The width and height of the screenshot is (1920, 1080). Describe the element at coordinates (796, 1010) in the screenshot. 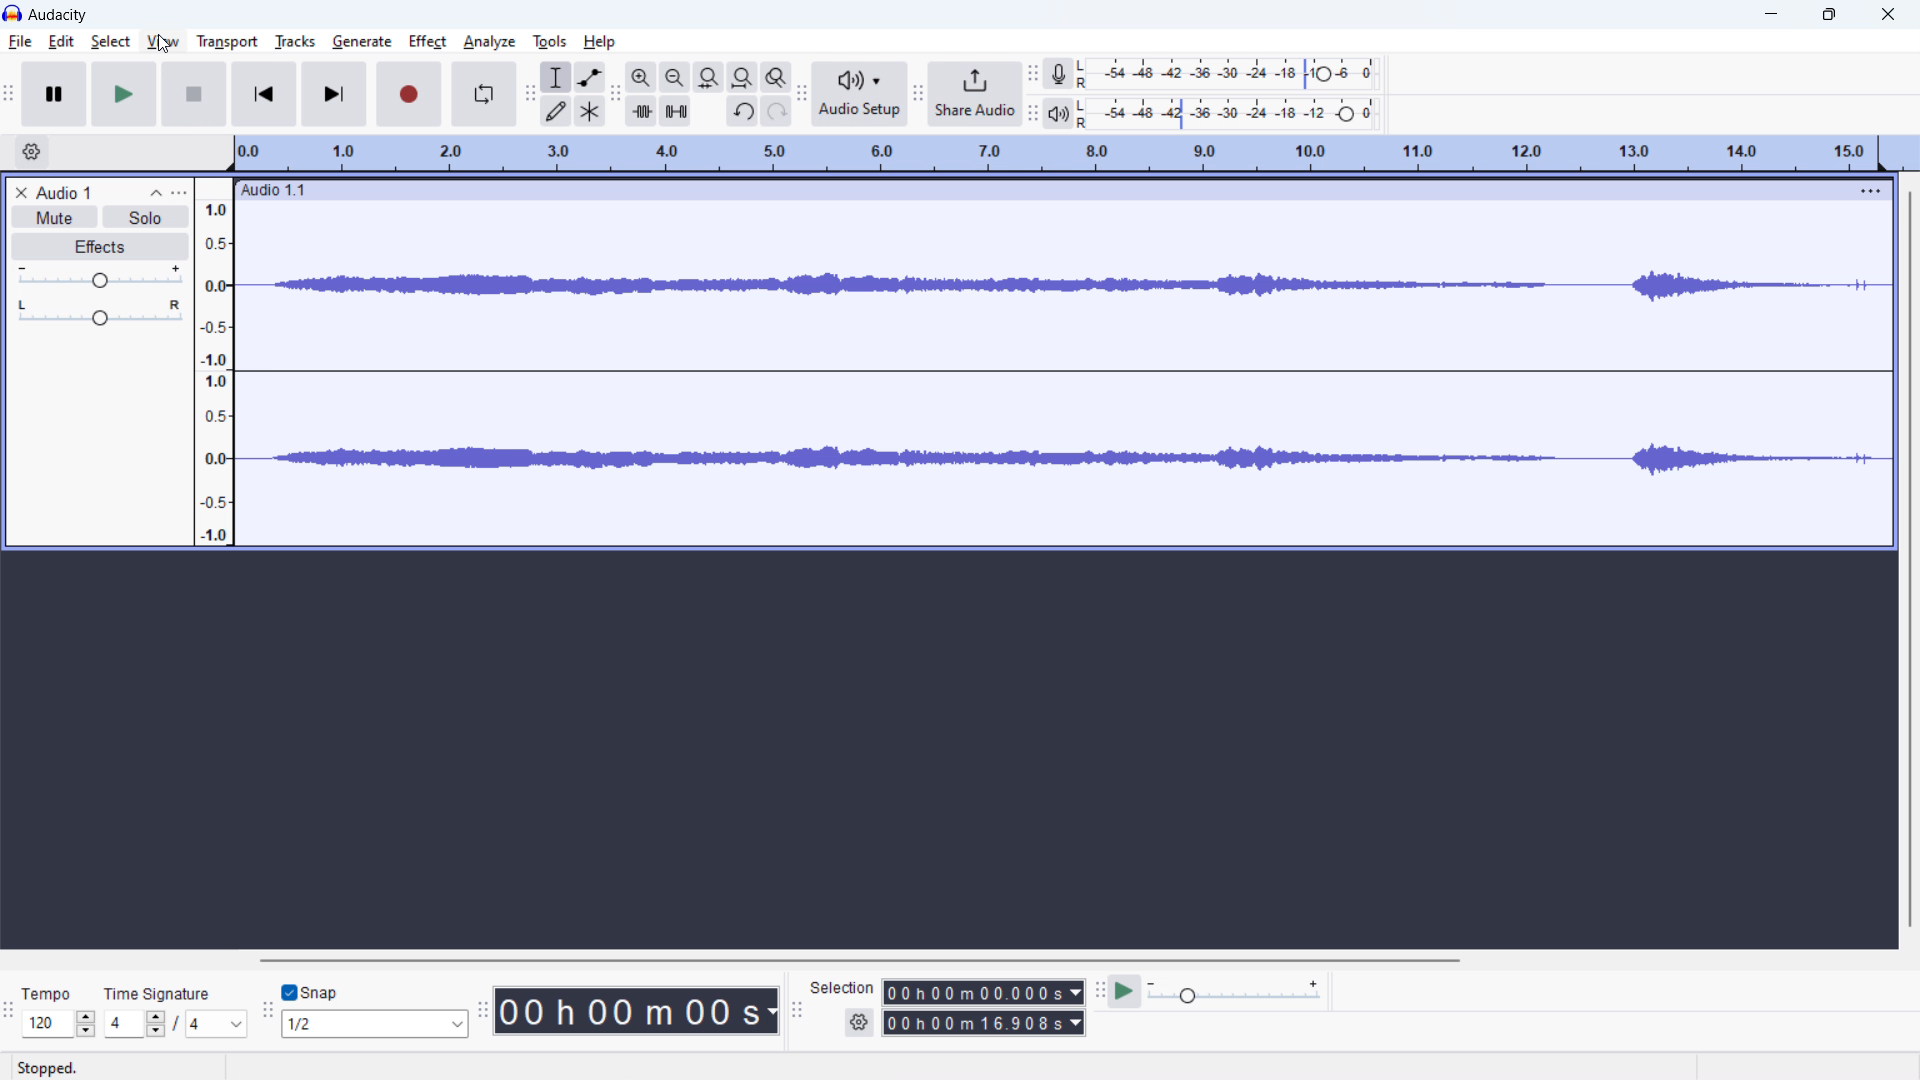

I see `selection toolbar` at that location.